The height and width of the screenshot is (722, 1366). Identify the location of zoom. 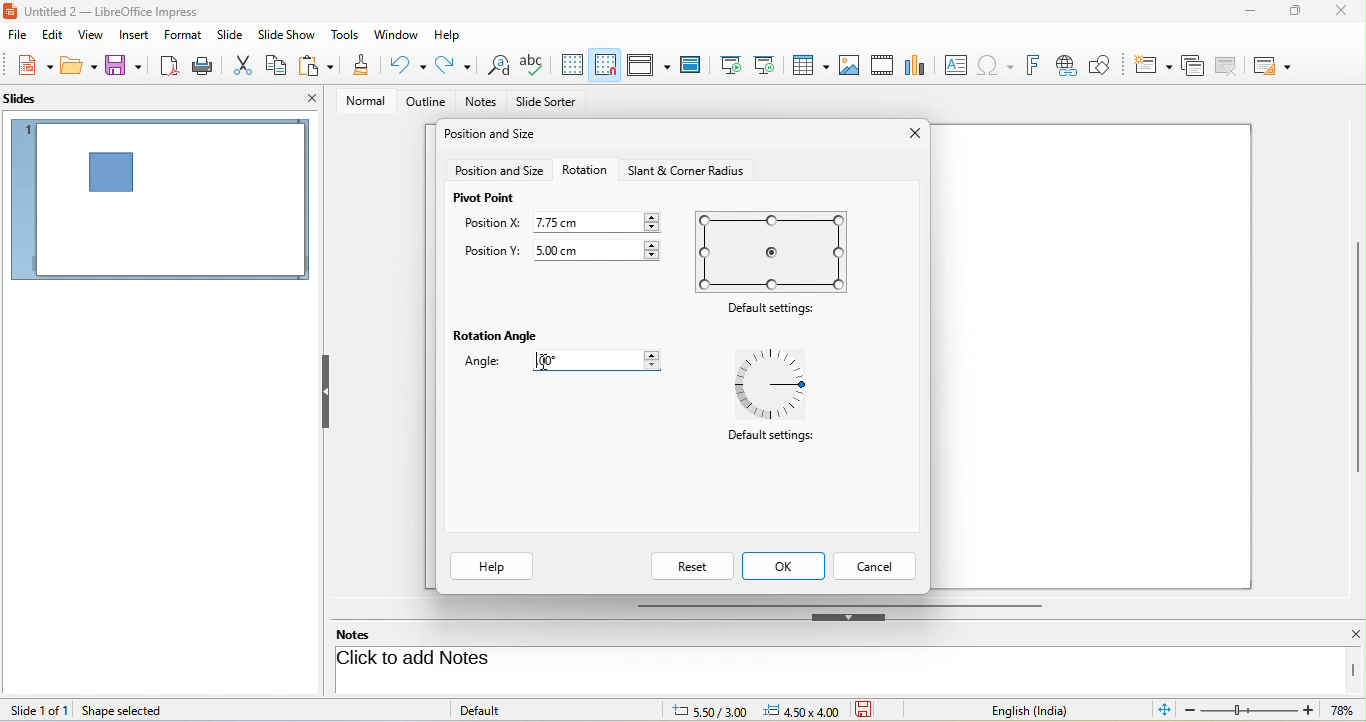
(1273, 712).